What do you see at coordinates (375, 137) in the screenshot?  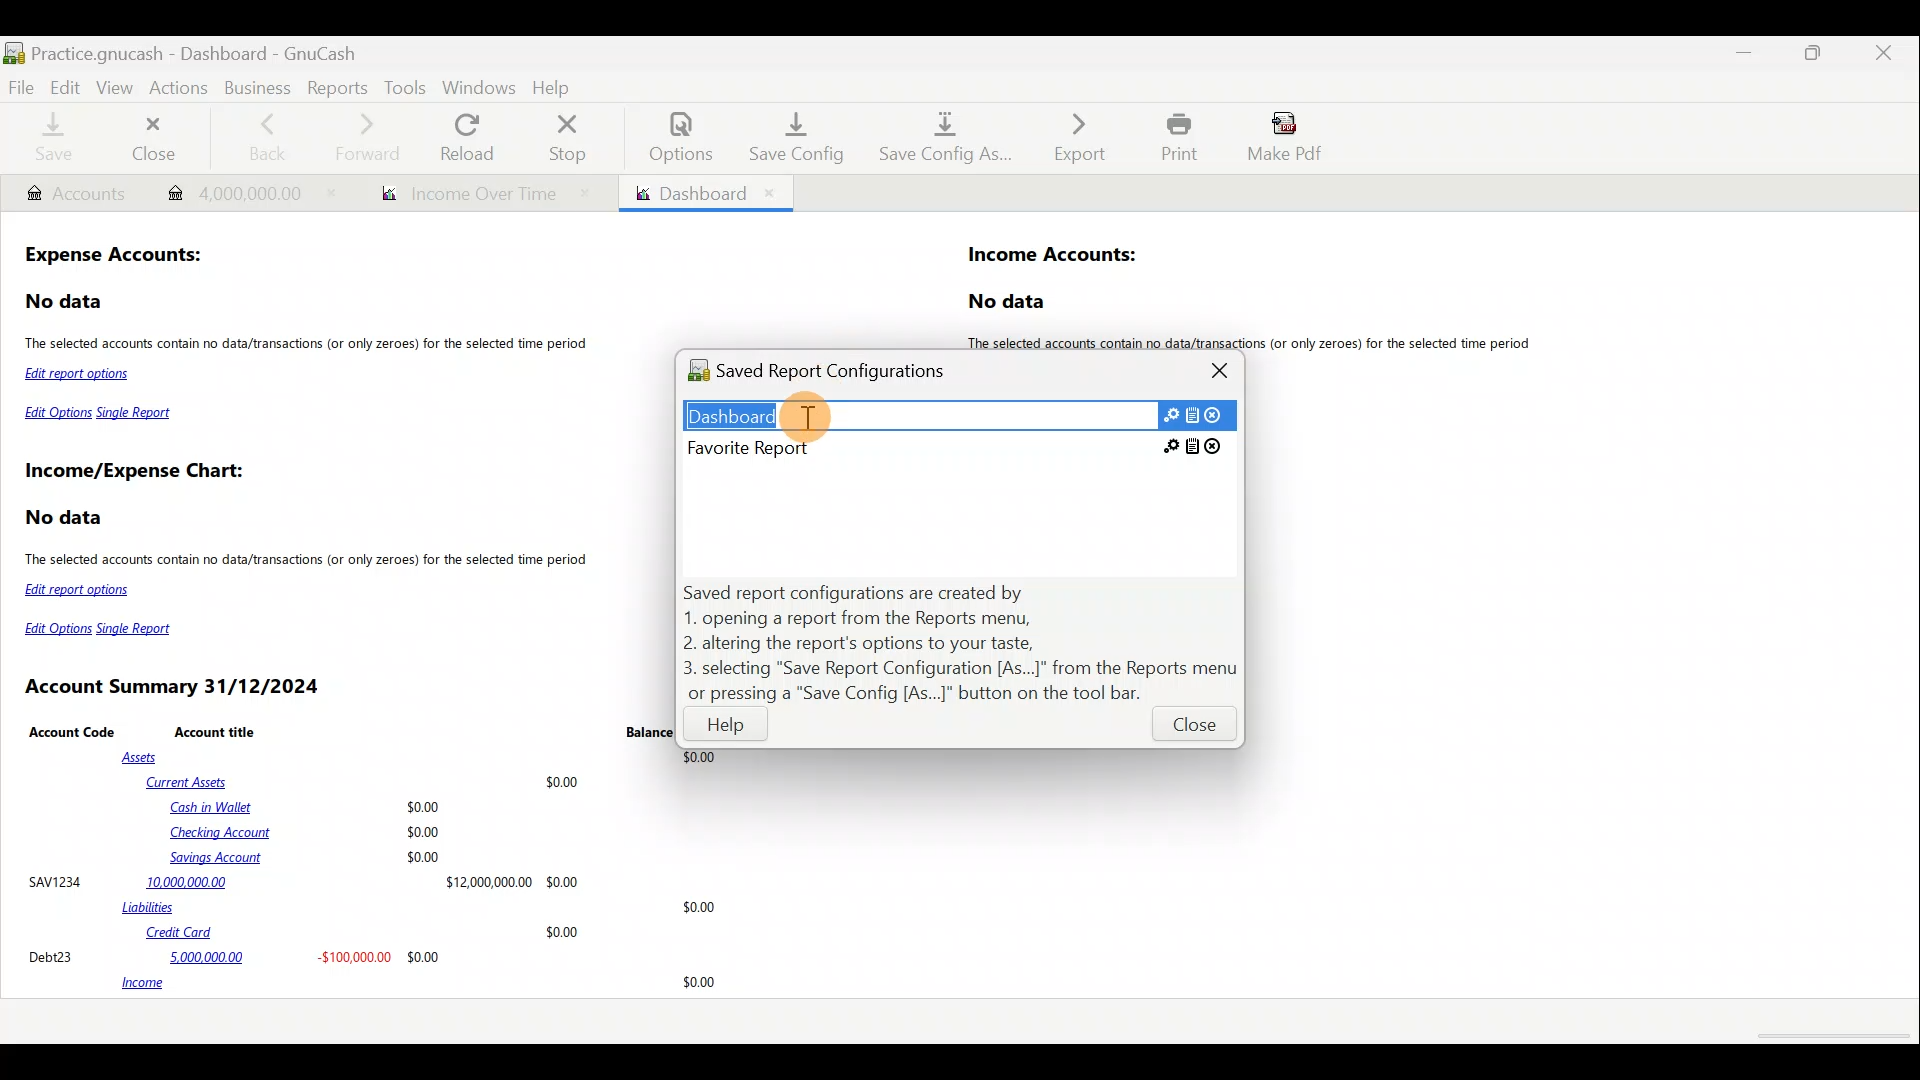 I see `Forward` at bounding box center [375, 137].